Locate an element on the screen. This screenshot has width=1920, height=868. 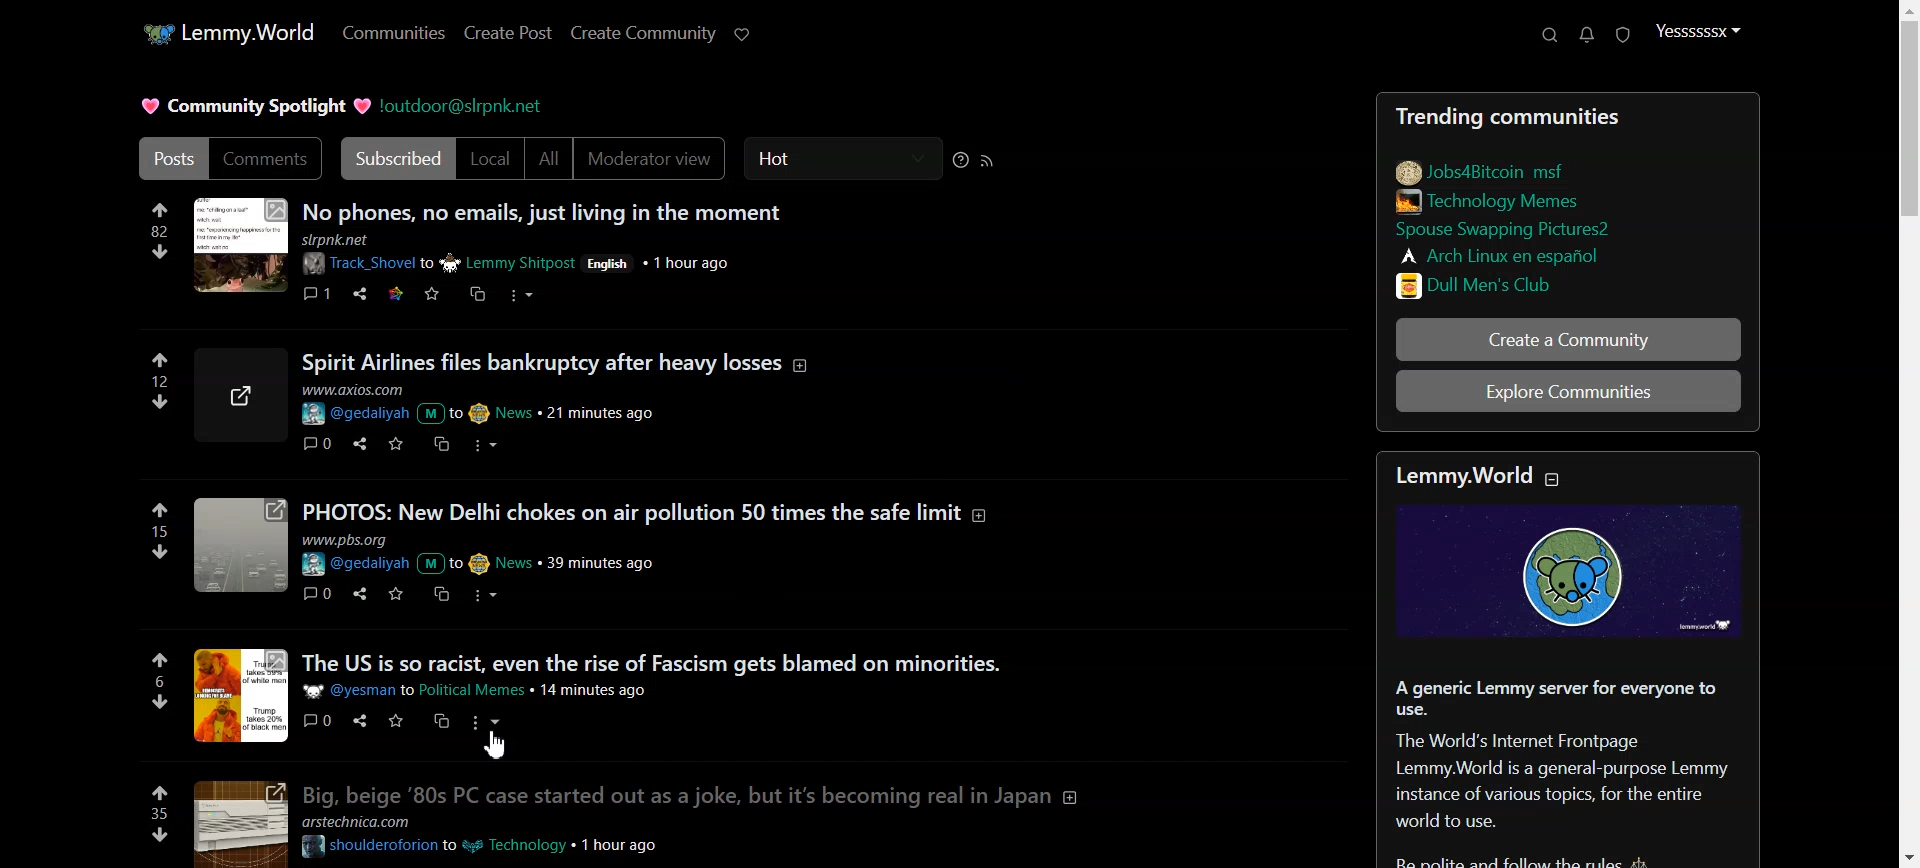
link is located at coordinates (1483, 169).